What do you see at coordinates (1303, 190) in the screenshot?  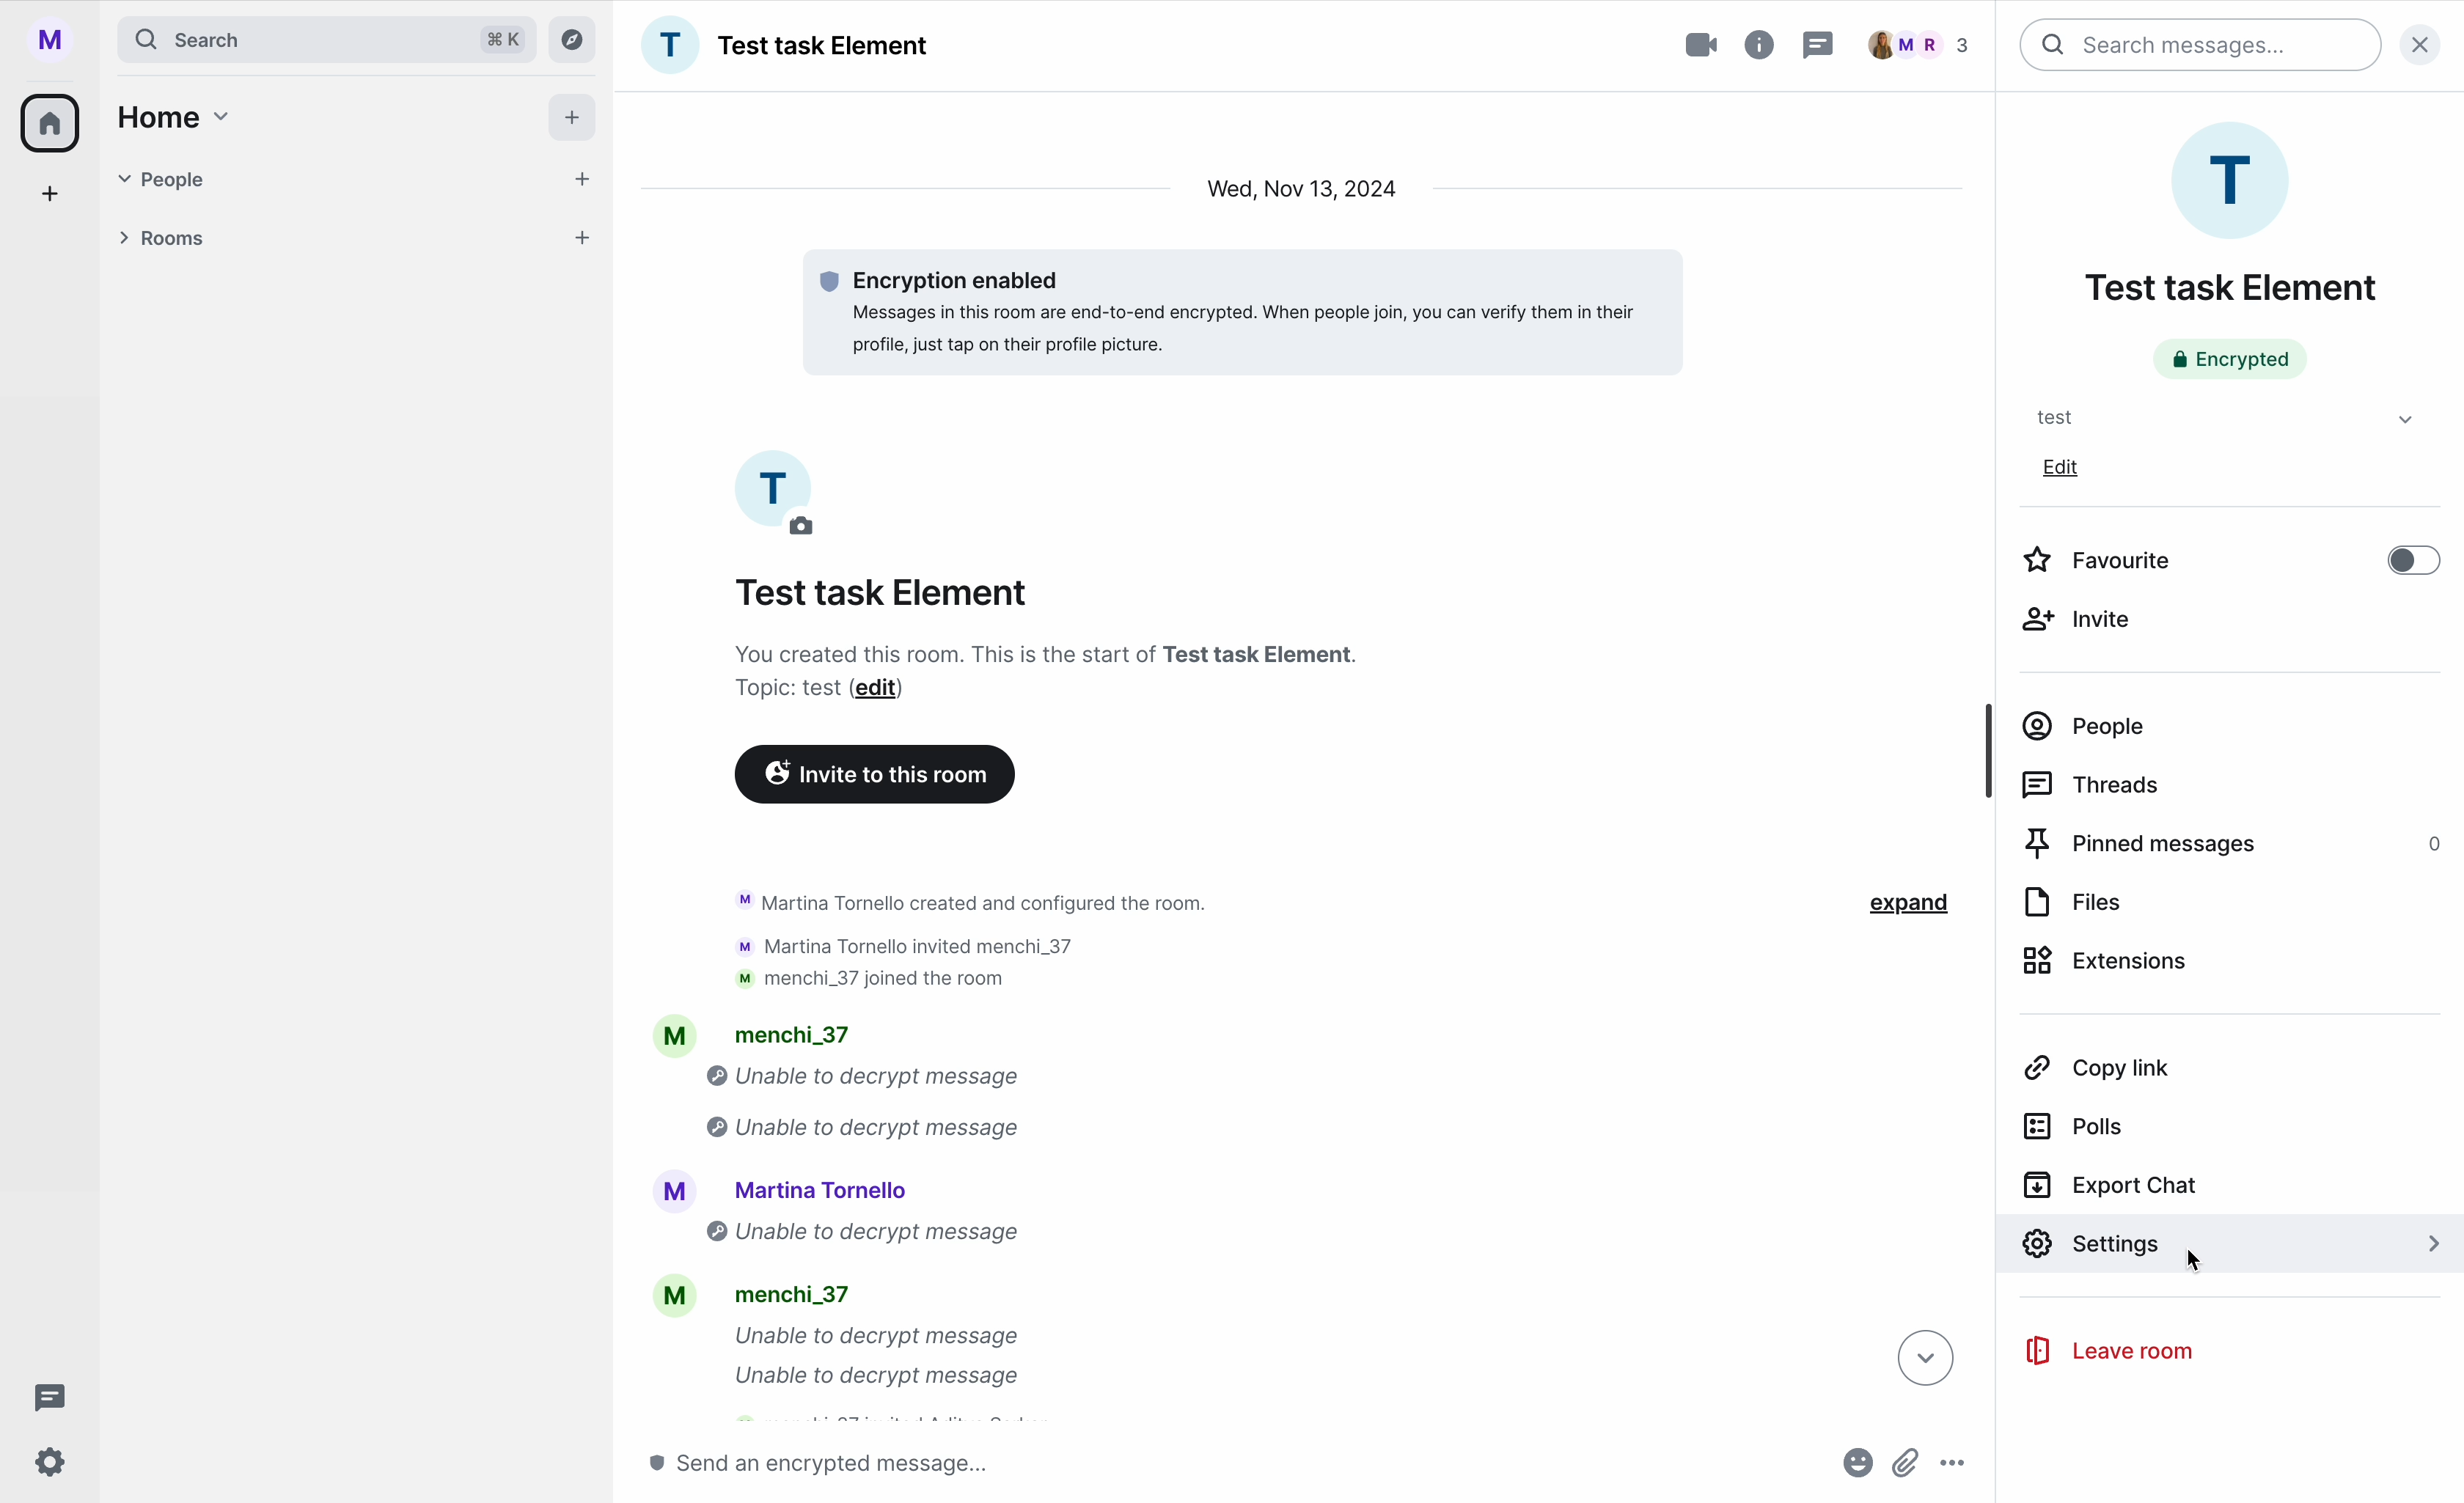 I see `date` at bounding box center [1303, 190].